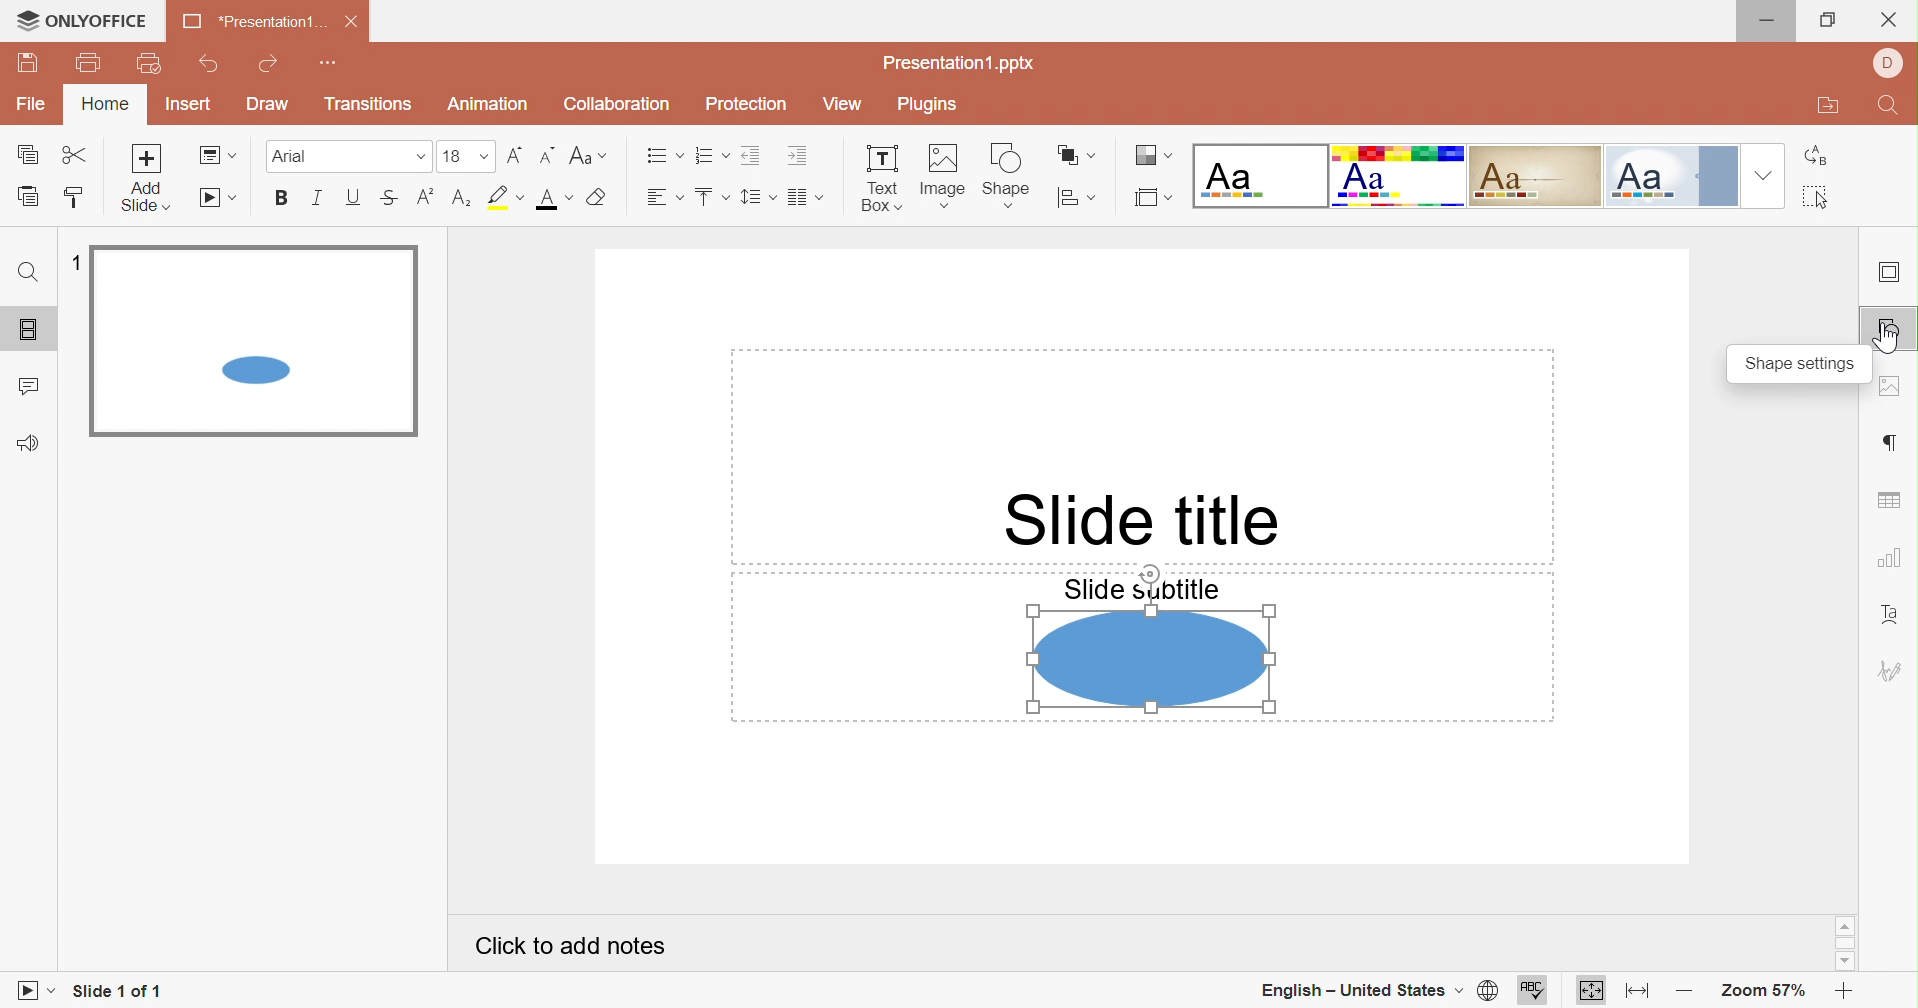 This screenshot has height=1008, width=1918. I want to click on 1, so click(78, 264).